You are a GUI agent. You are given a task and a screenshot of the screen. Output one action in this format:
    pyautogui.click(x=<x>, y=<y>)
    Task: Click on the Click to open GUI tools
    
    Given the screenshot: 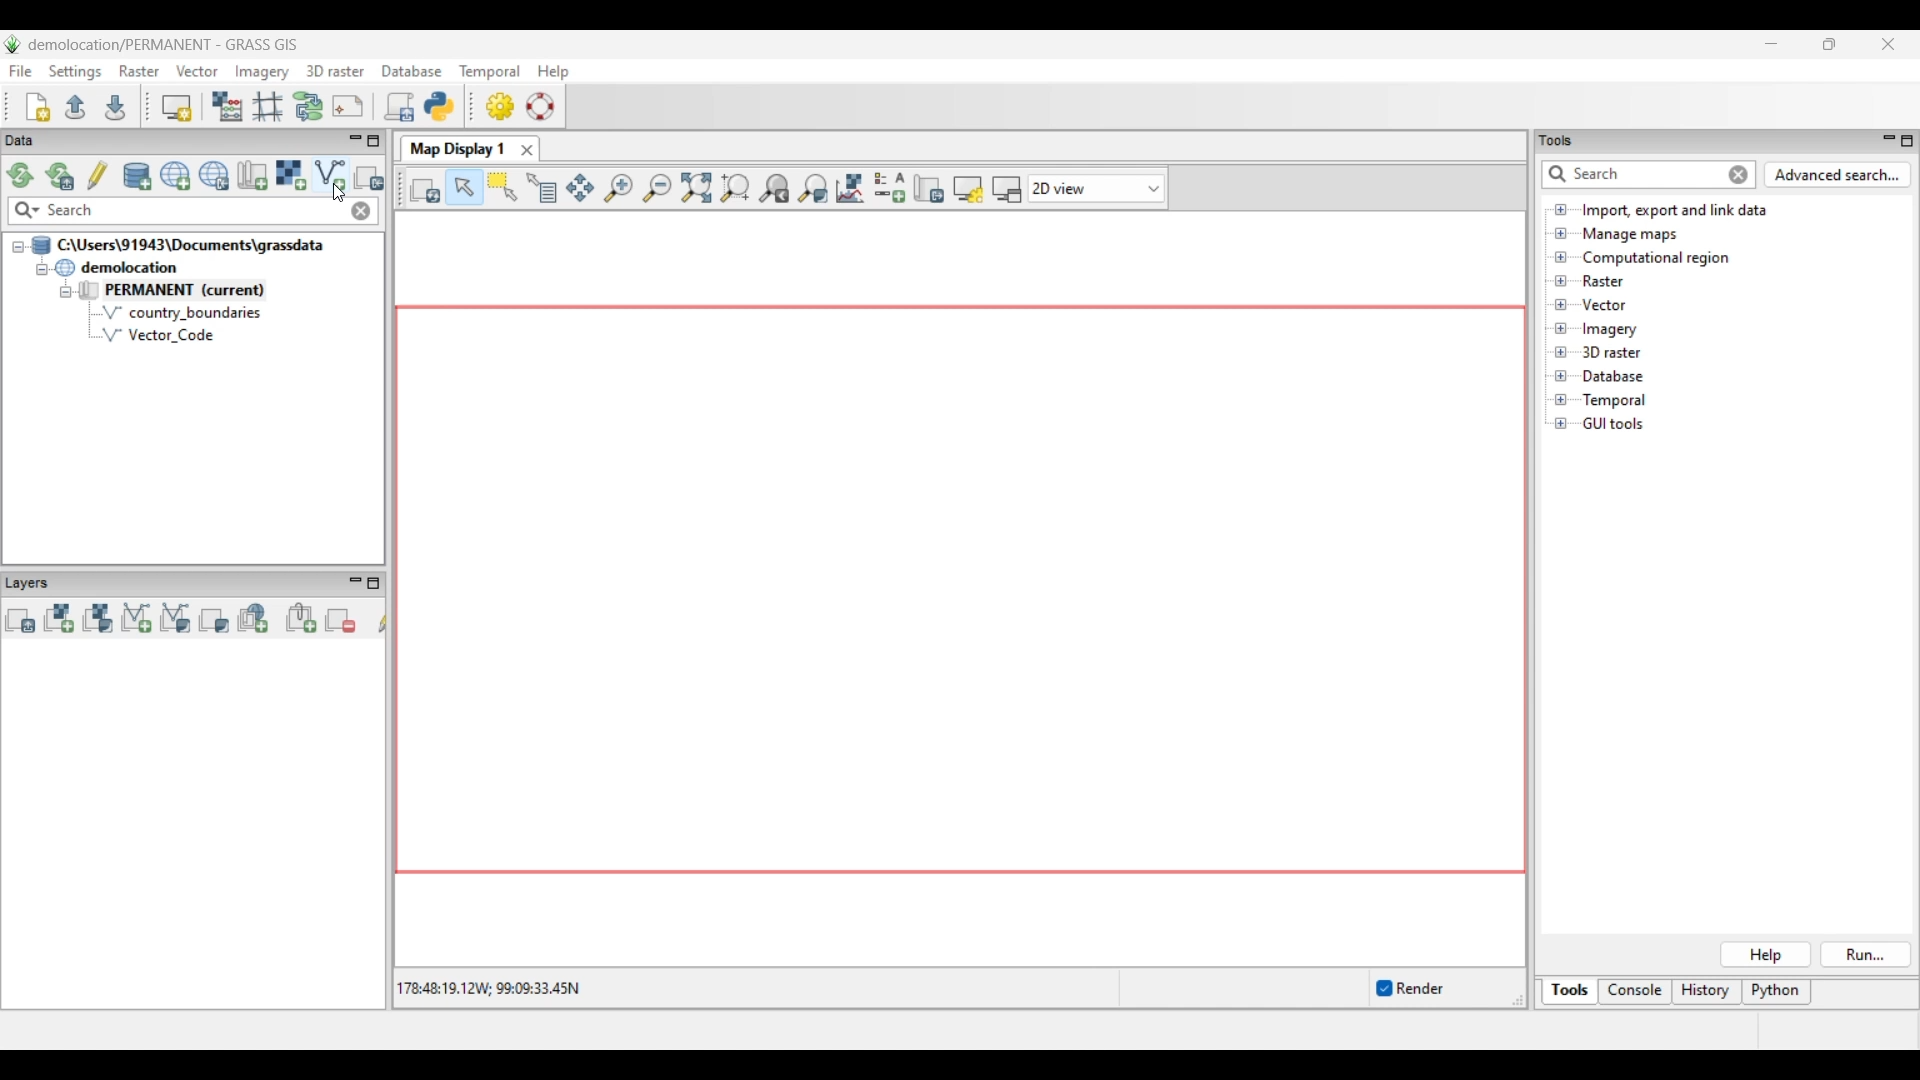 What is the action you would take?
    pyautogui.click(x=1561, y=424)
    